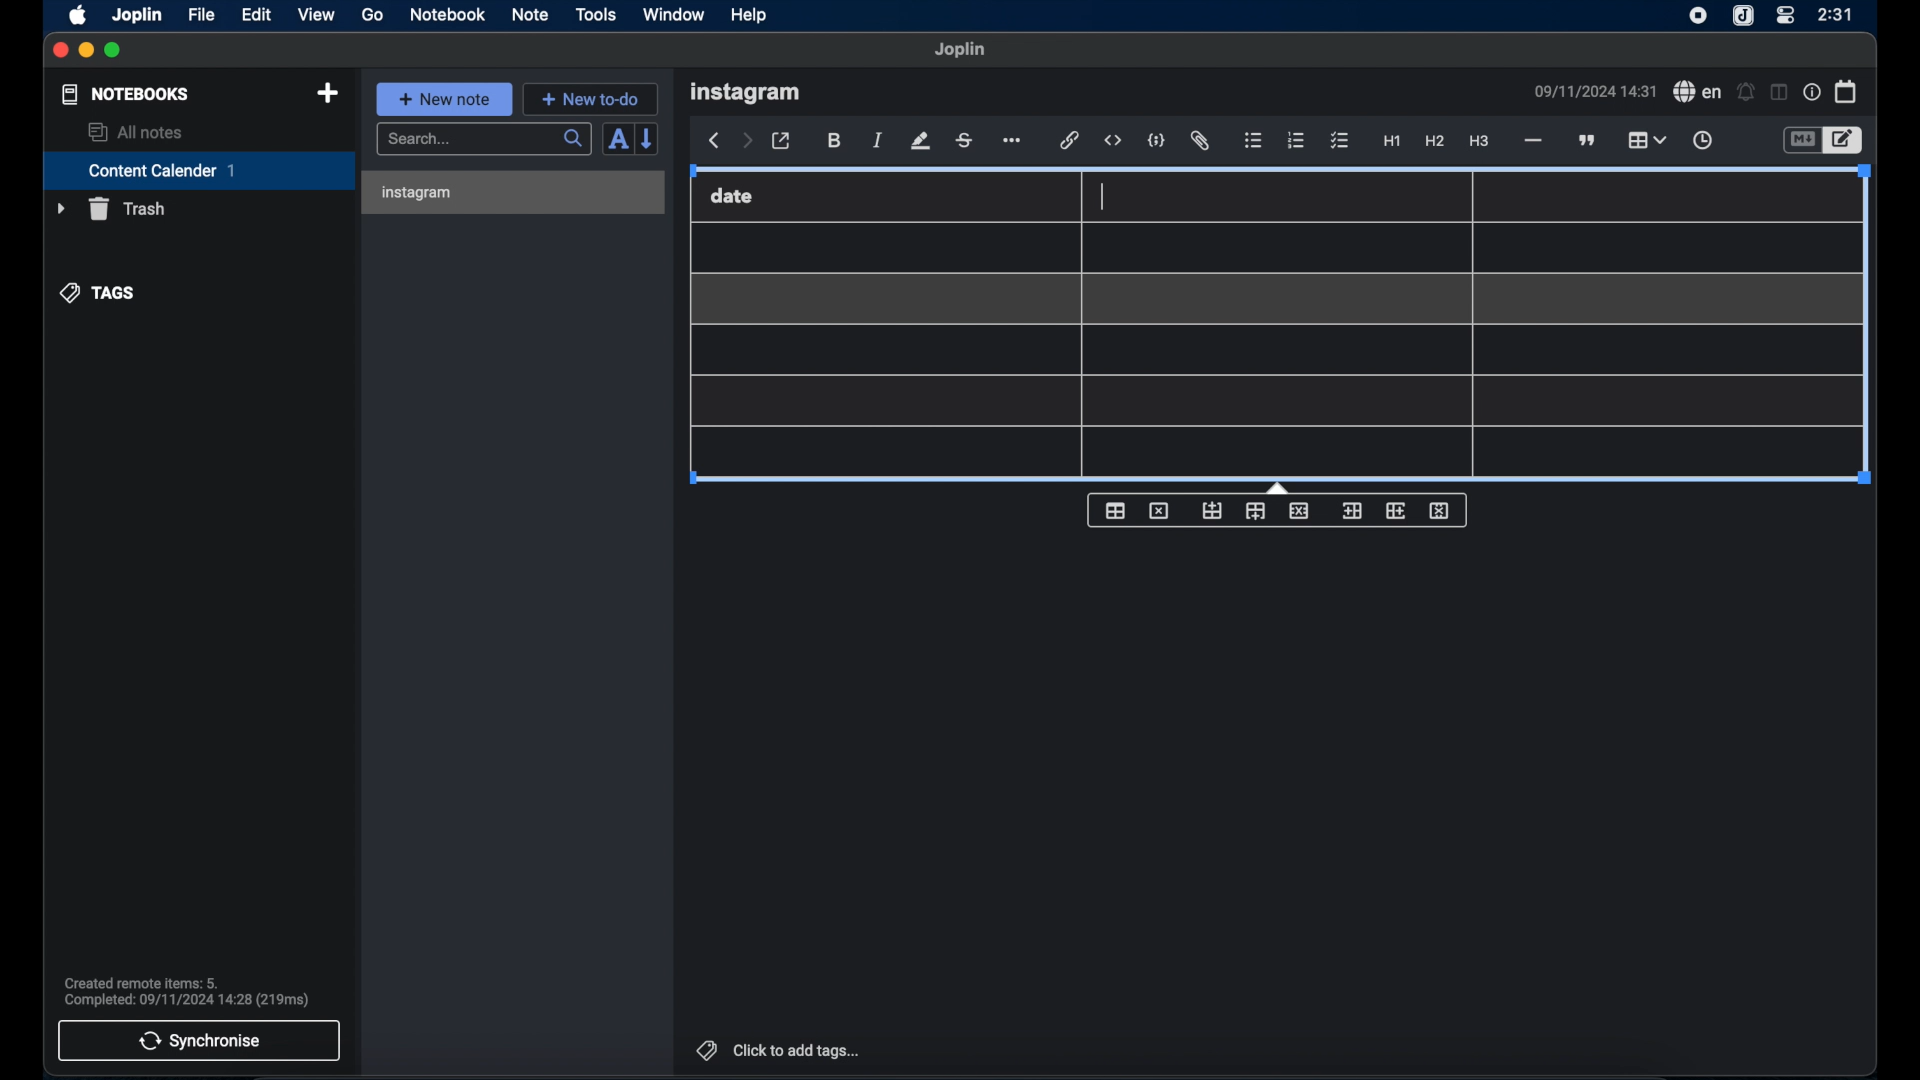 This screenshot has width=1920, height=1080. Describe the element at coordinates (745, 93) in the screenshot. I see `instagram` at that location.